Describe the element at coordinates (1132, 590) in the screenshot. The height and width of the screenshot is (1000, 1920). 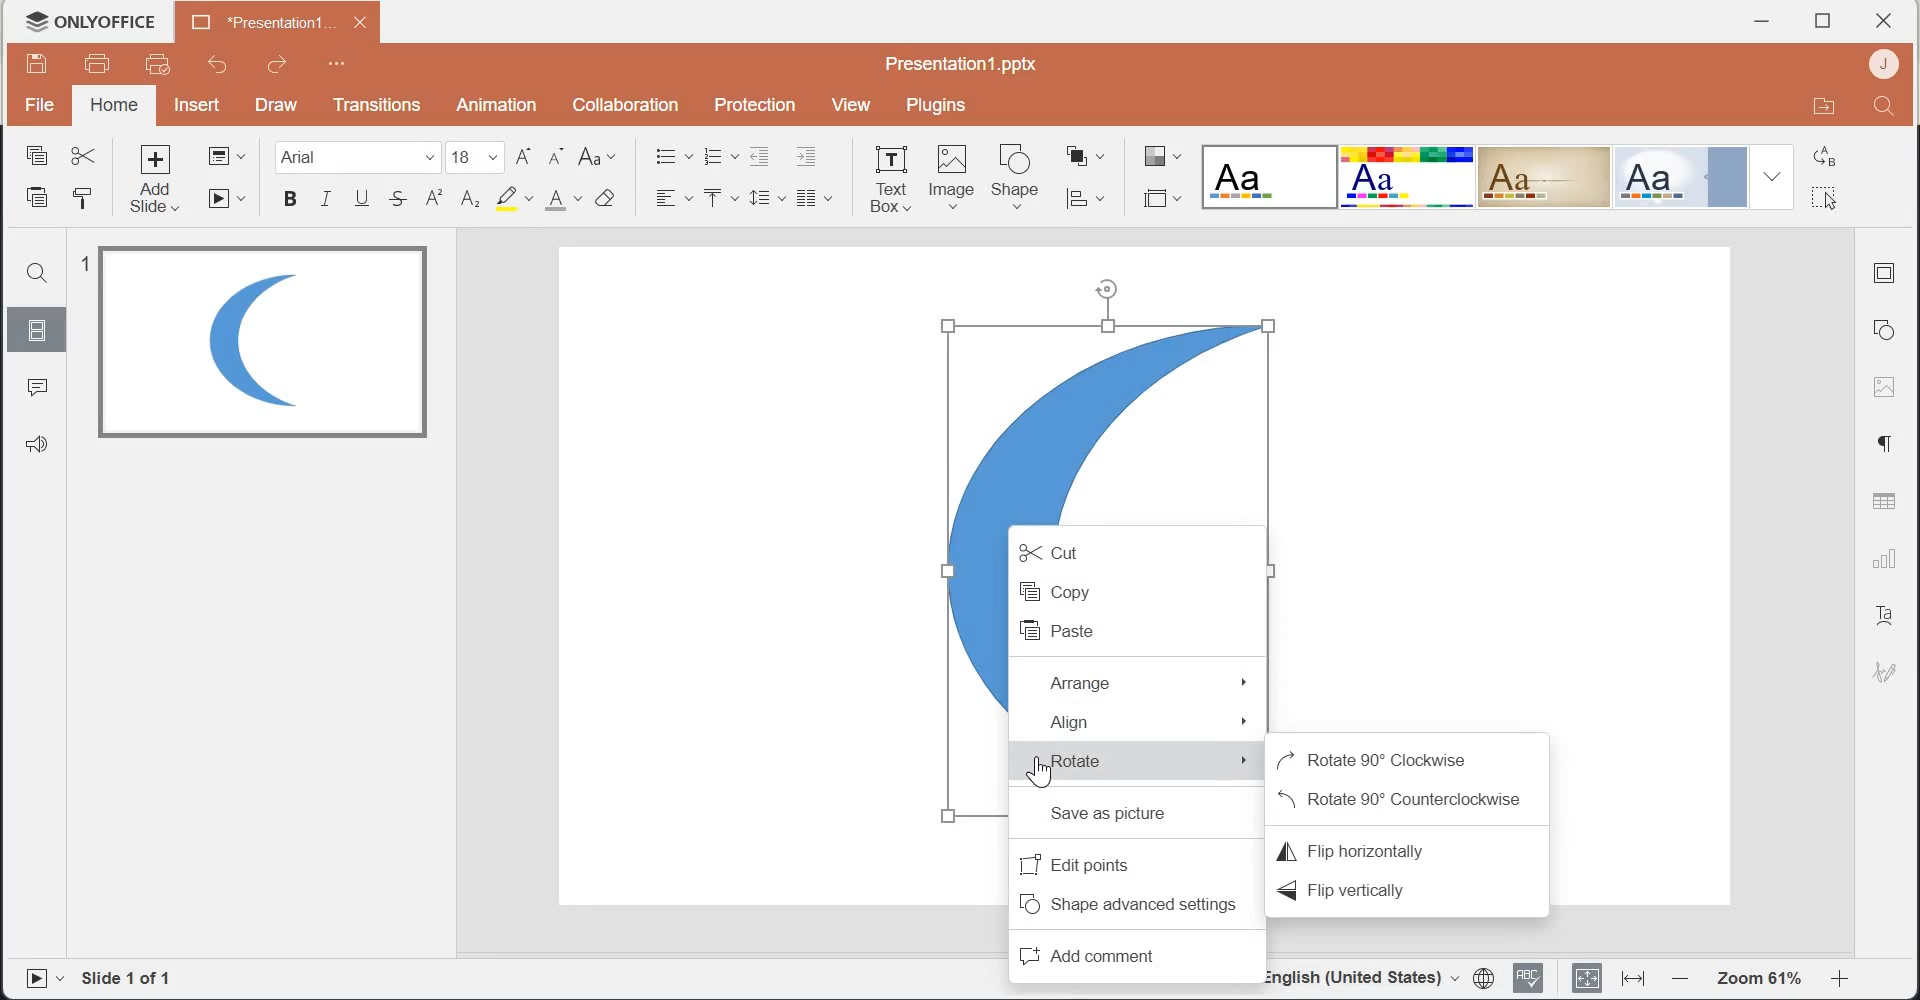
I see `Copy` at that location.